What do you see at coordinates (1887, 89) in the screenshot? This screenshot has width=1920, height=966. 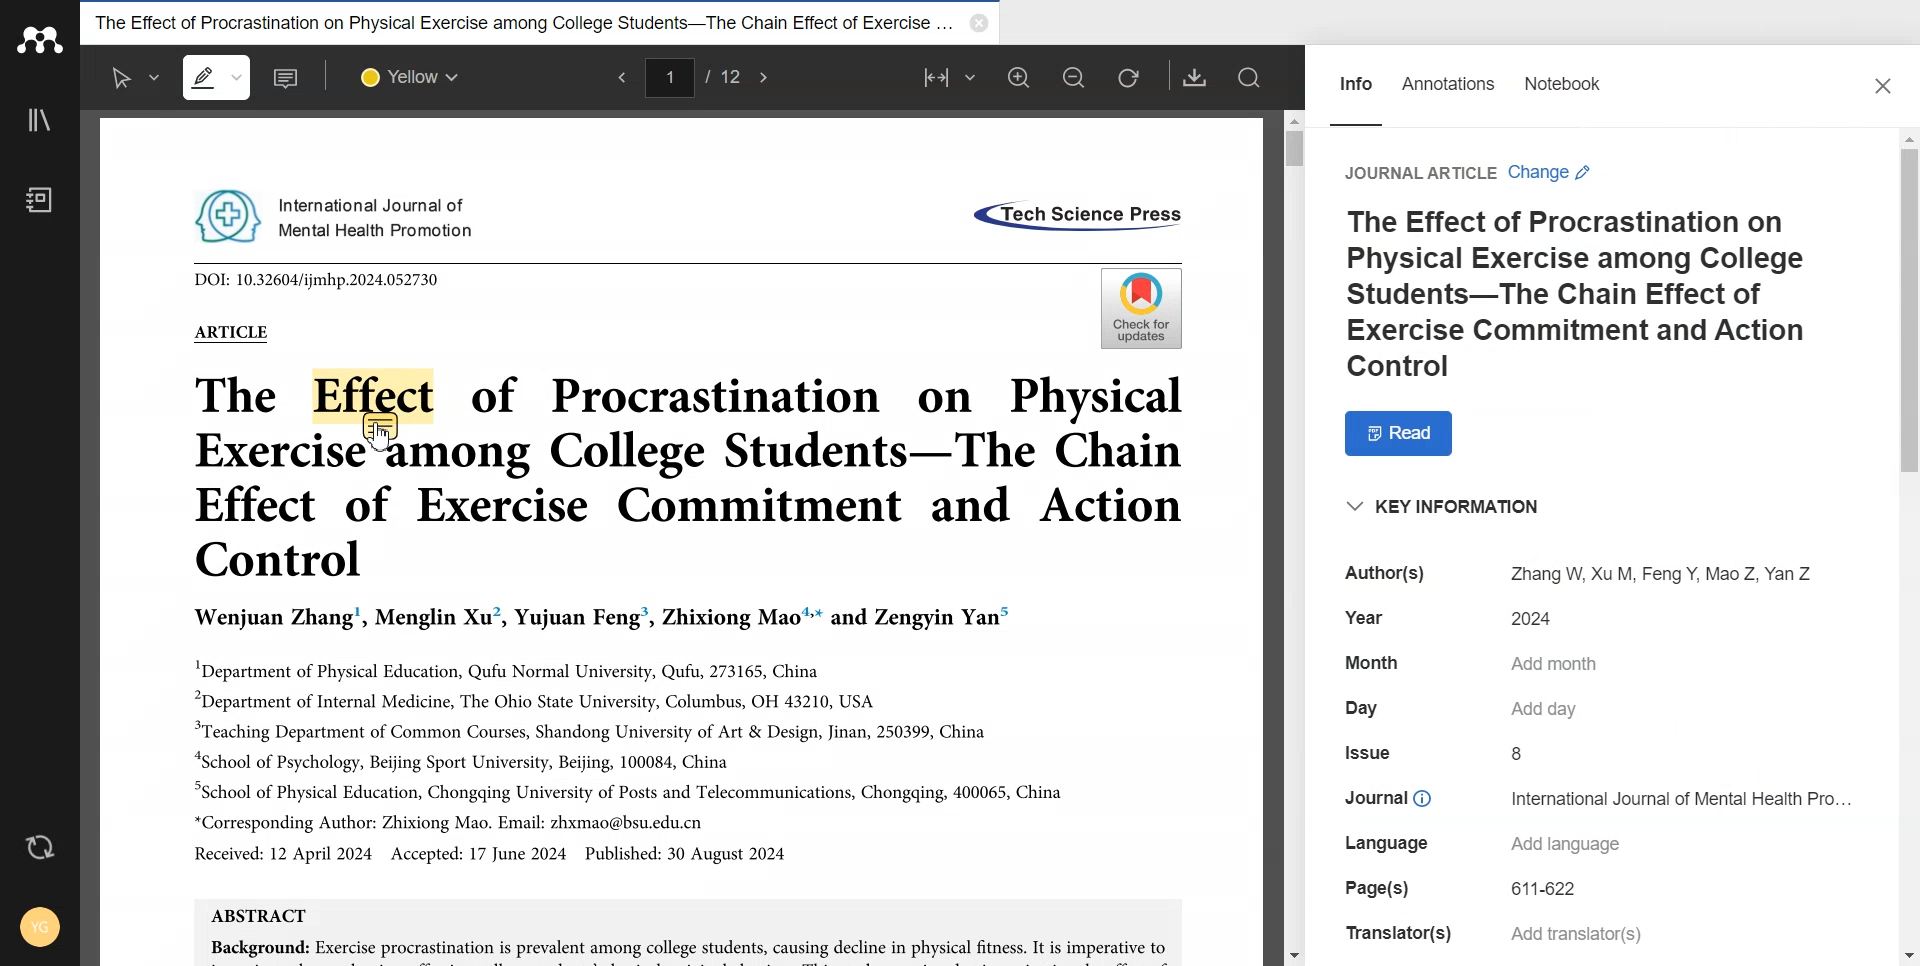 I see `Close` at bounding box center [1887, 89].